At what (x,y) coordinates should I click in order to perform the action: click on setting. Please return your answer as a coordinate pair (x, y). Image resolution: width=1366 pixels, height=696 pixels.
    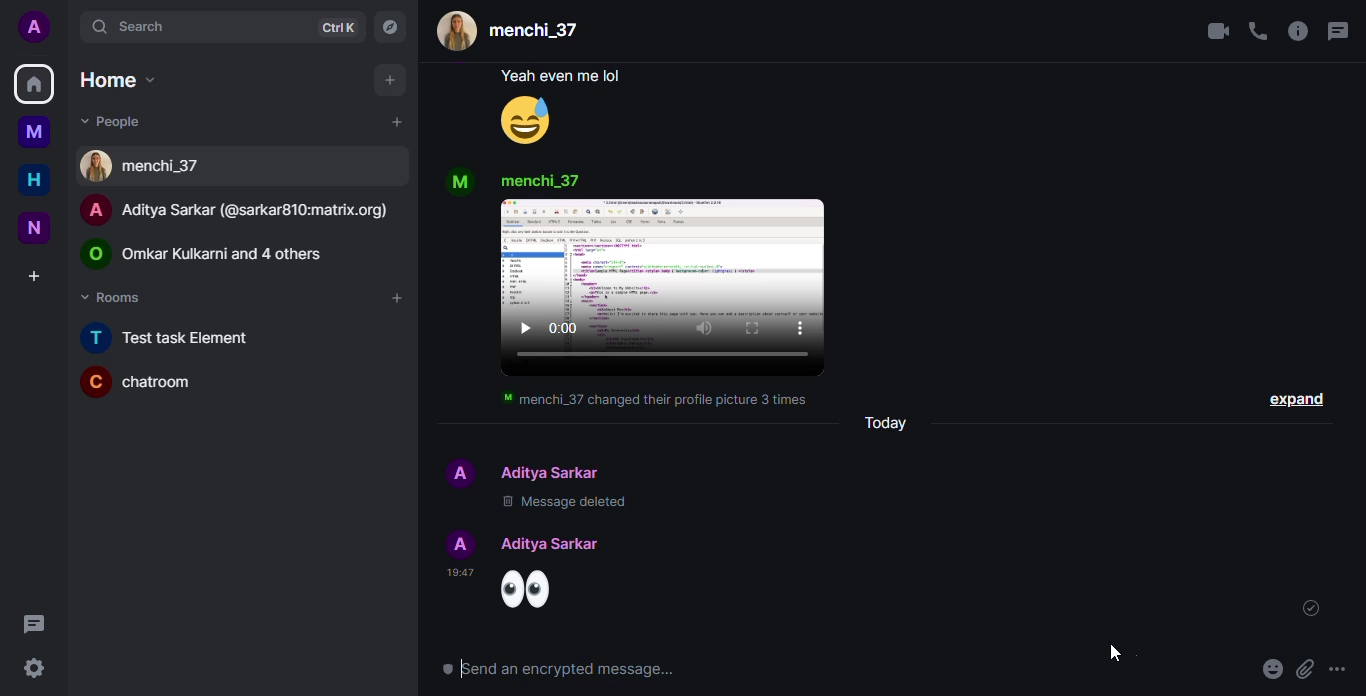
    Looking at the image, I should click on (36, 668).